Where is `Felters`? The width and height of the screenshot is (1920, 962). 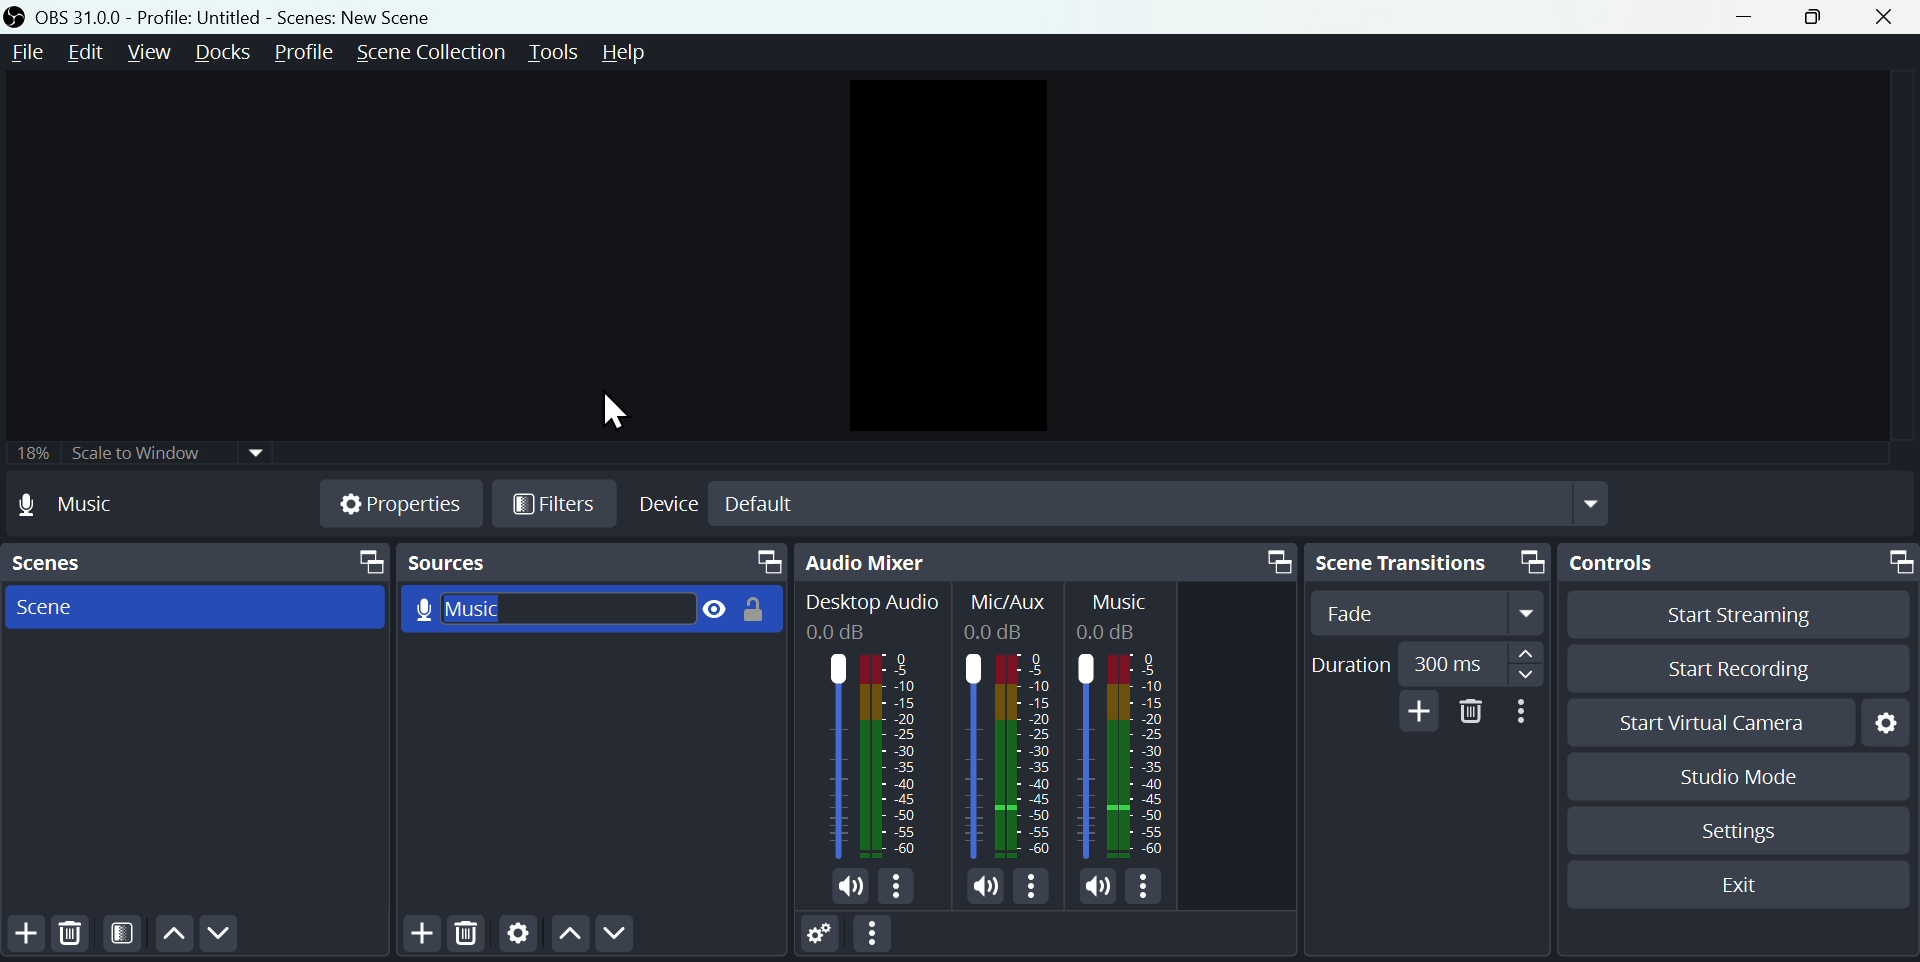
Felters is located at coordinates (126, 933).